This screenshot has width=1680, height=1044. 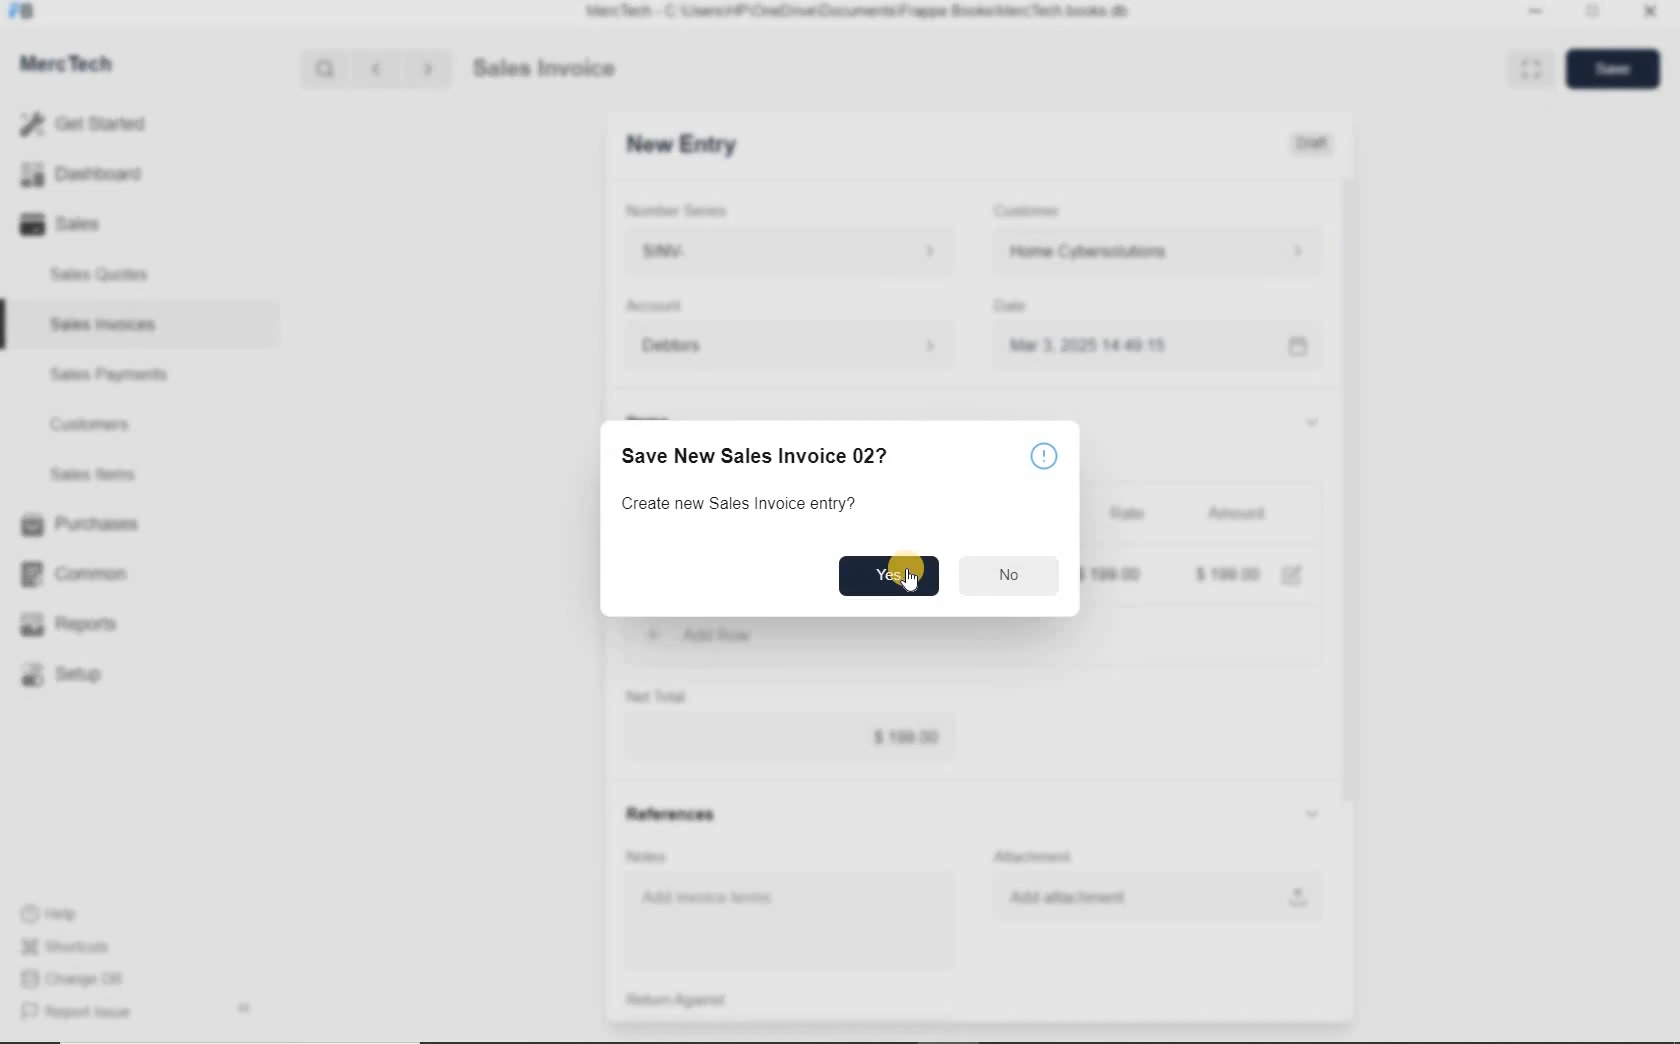 What do you see at coordinates (691, 1000) in the screenshot?
I see `Return Against` at bounding box center [691, 1000].